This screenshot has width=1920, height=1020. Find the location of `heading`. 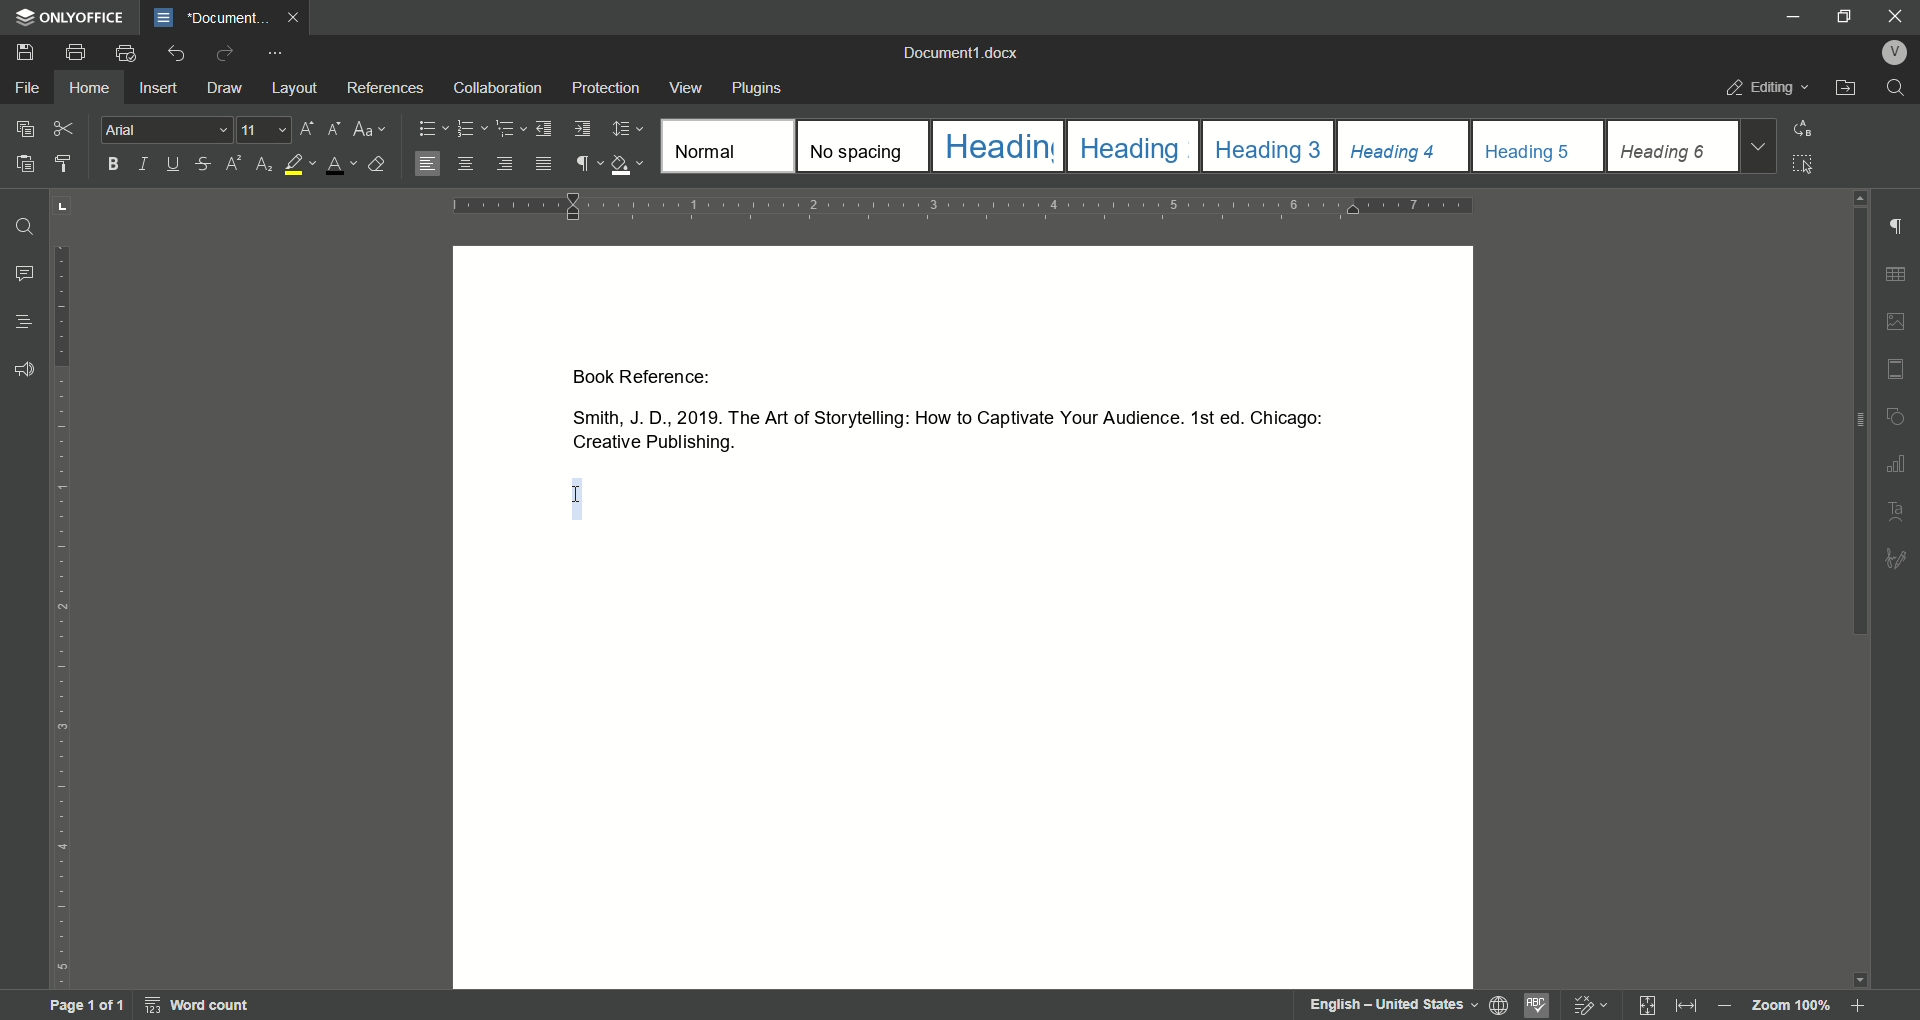

heading is located at coordinates (22, 322).